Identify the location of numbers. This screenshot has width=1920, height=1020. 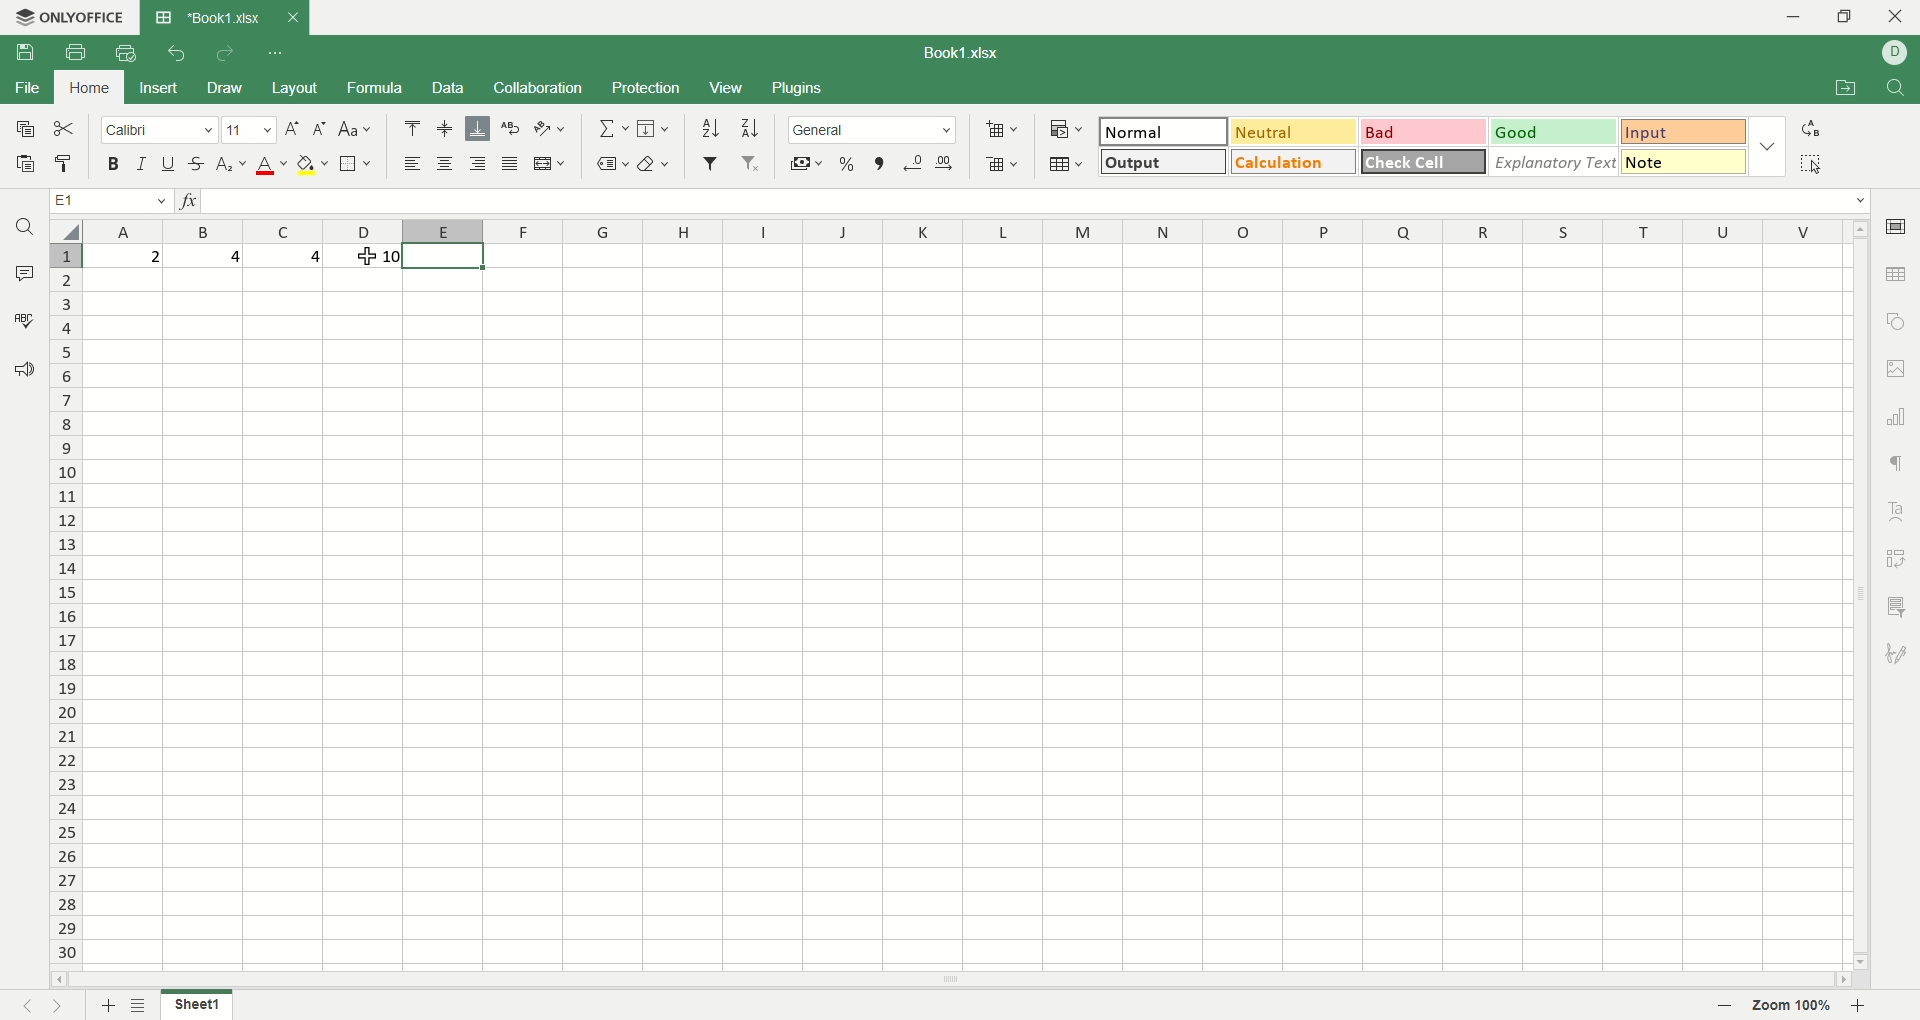
(205, 257).